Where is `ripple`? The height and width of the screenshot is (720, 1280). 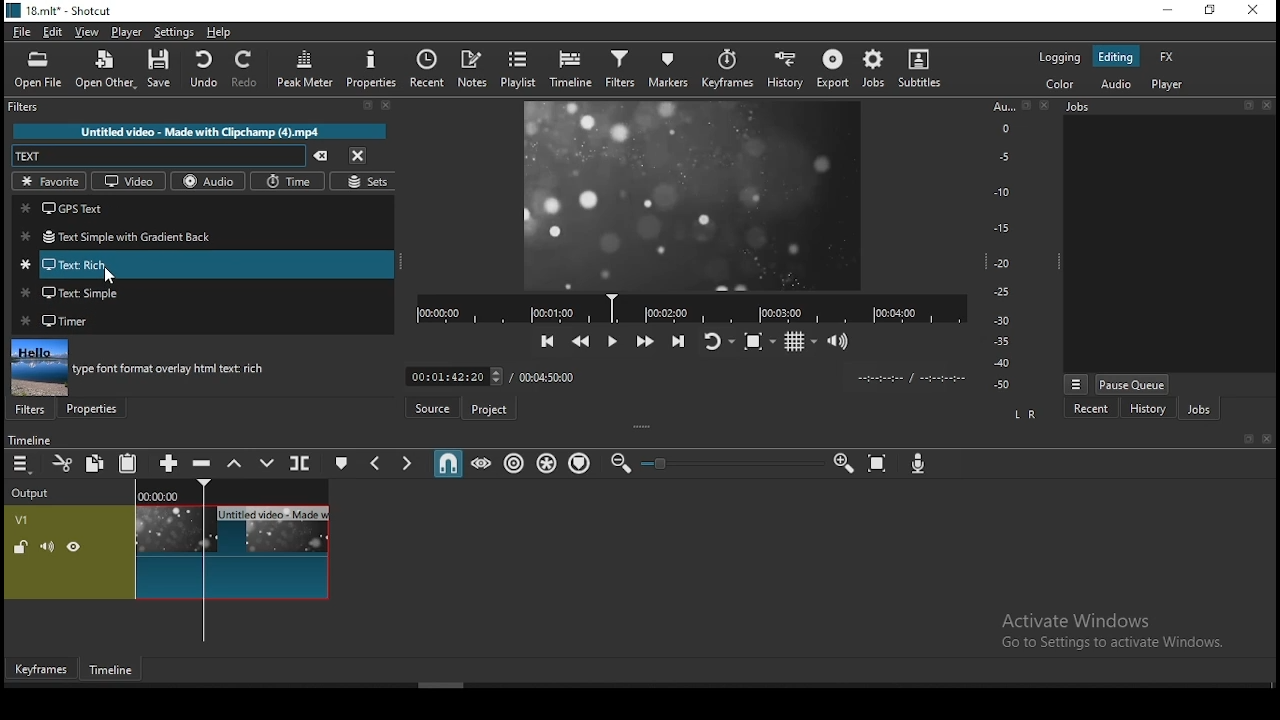 ripple is located at coordinates (513, 463).